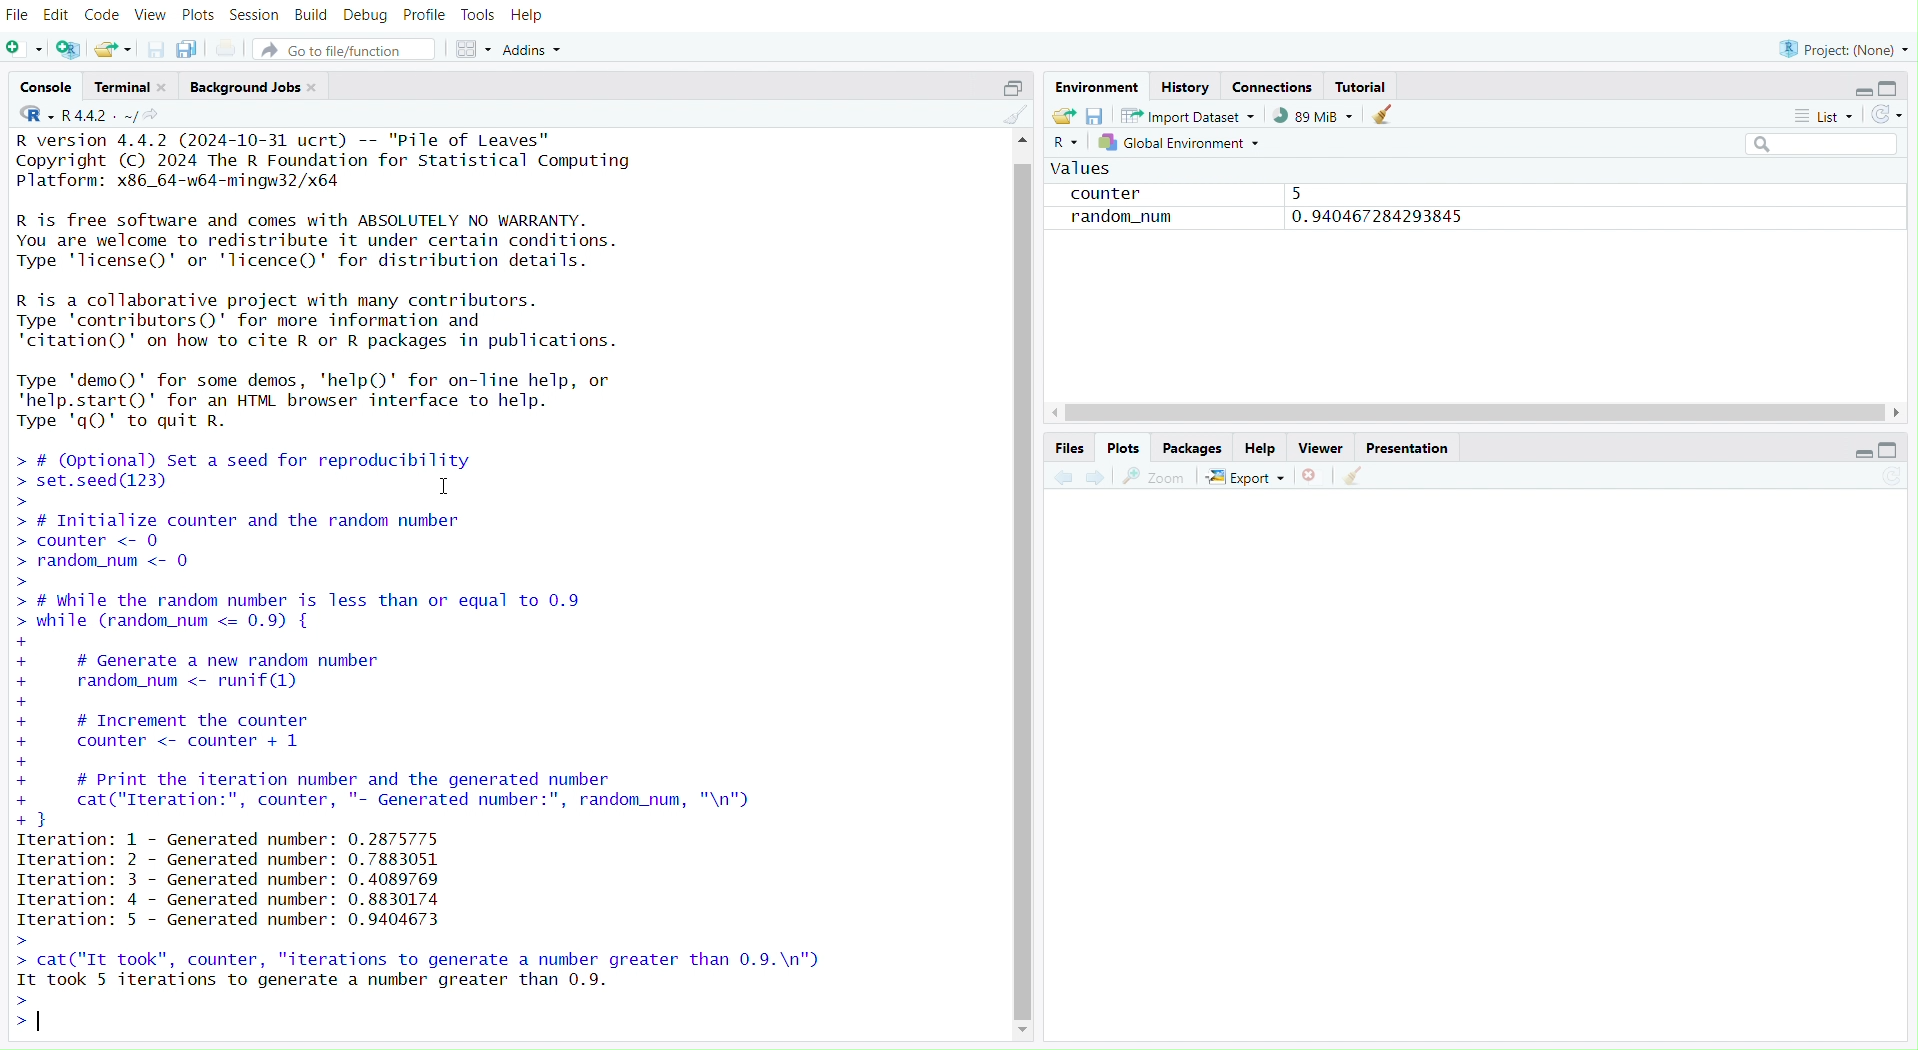 The height and width of the screenshot is (1050, 1918). I want to click on 89kib used by R session (Source: Windows System), so click(1316, 115).